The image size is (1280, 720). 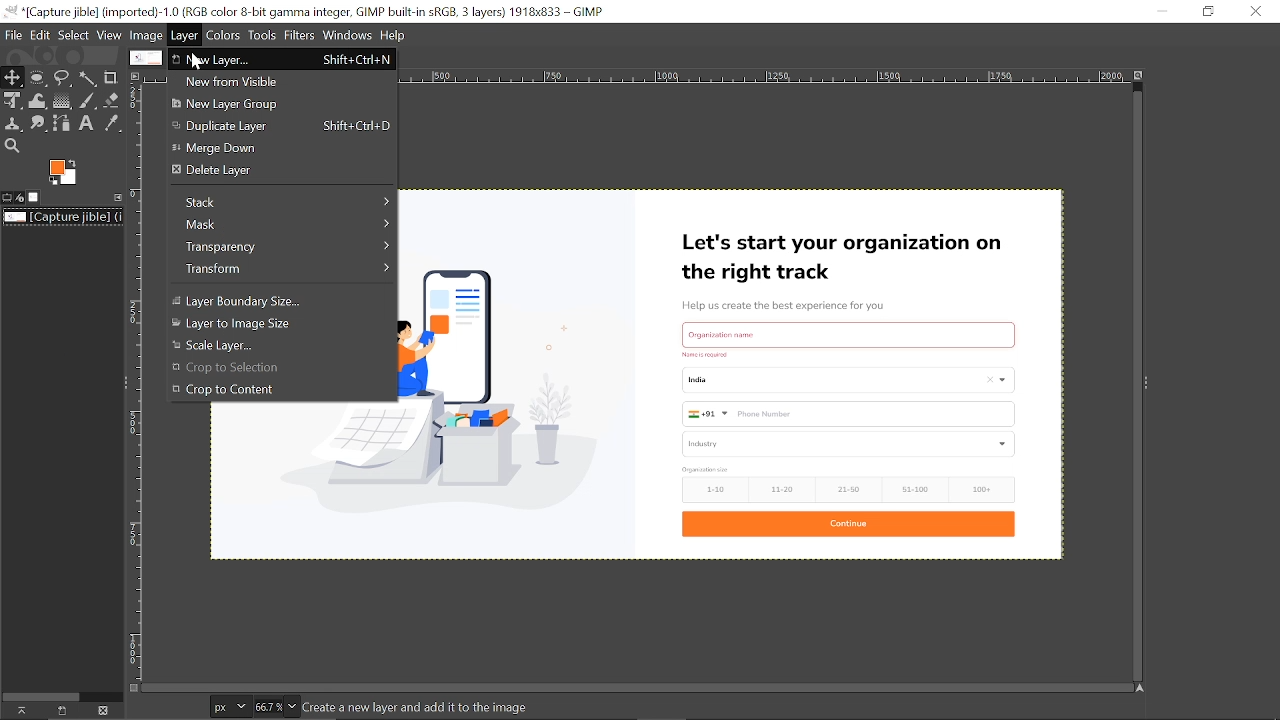 I want to click on Gradient tool, so click(x=63, y=101).